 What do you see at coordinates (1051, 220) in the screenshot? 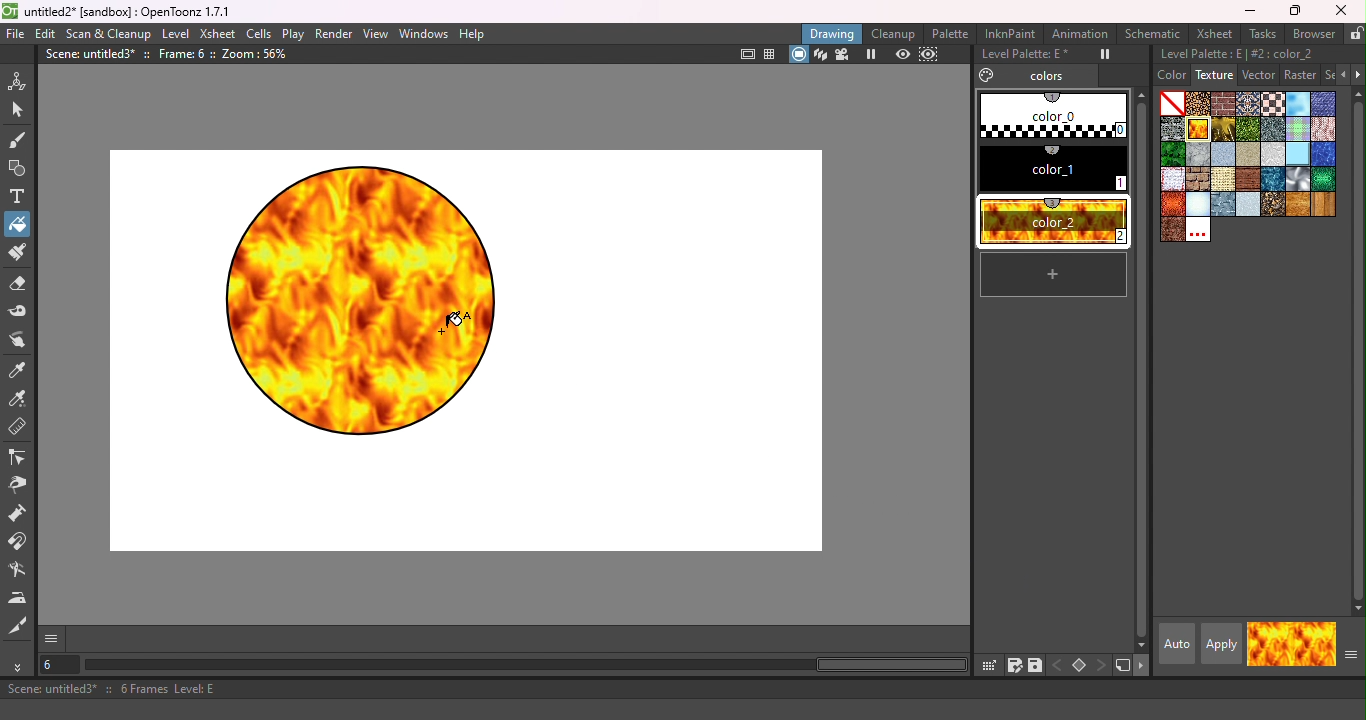
I see `#2 color_2 (3)` at bounding box center [1051, 220].